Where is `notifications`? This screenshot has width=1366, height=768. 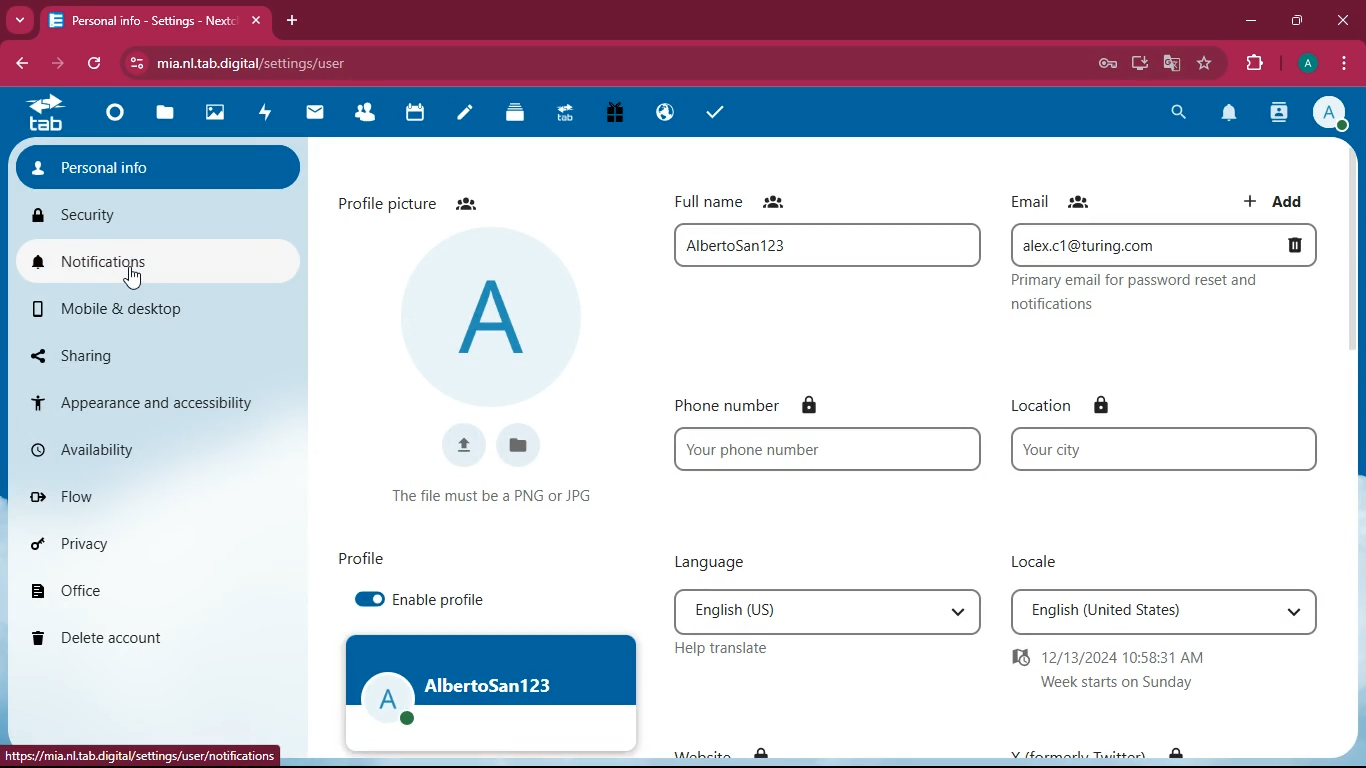 notifications is located at coordinates (1229, 114).